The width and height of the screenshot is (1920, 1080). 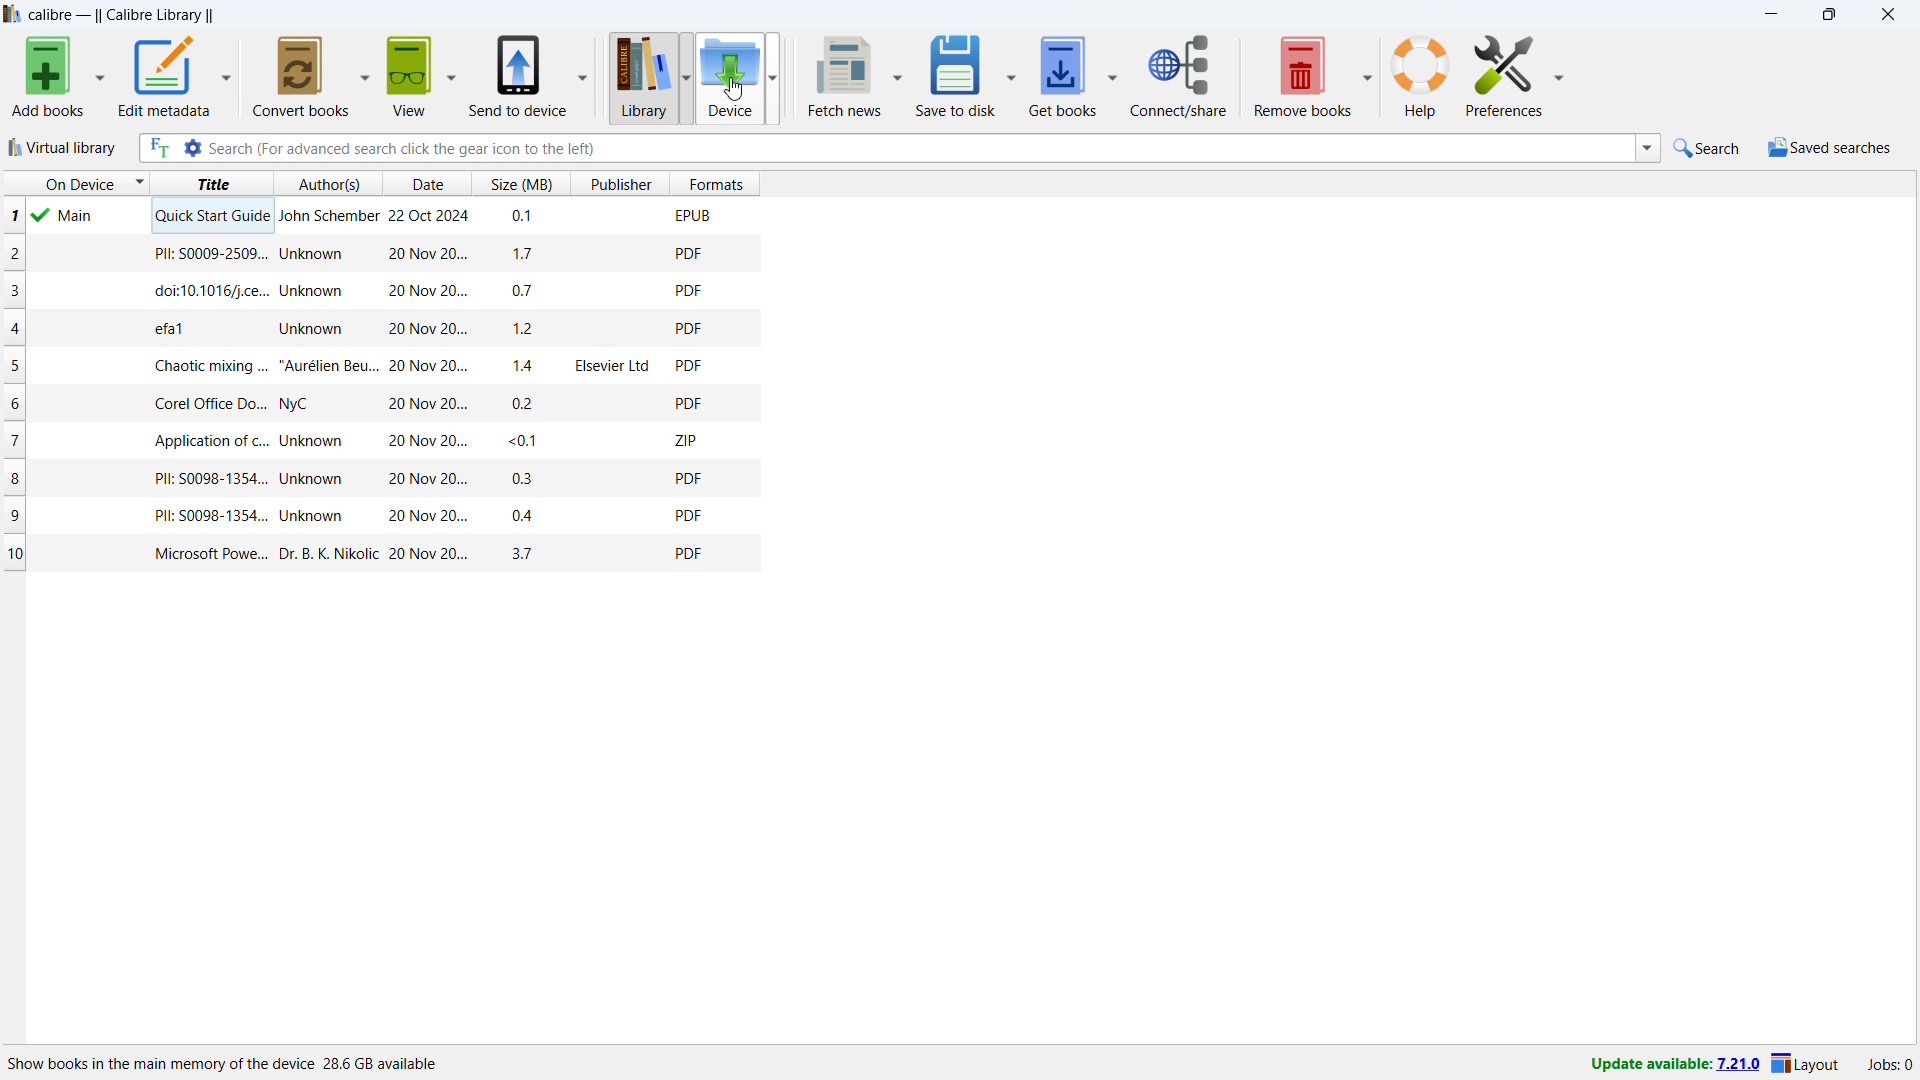 What do you see at coordinates (734, 88) in the screenshot?
I see `cursor` at bounding box center [734, 88].